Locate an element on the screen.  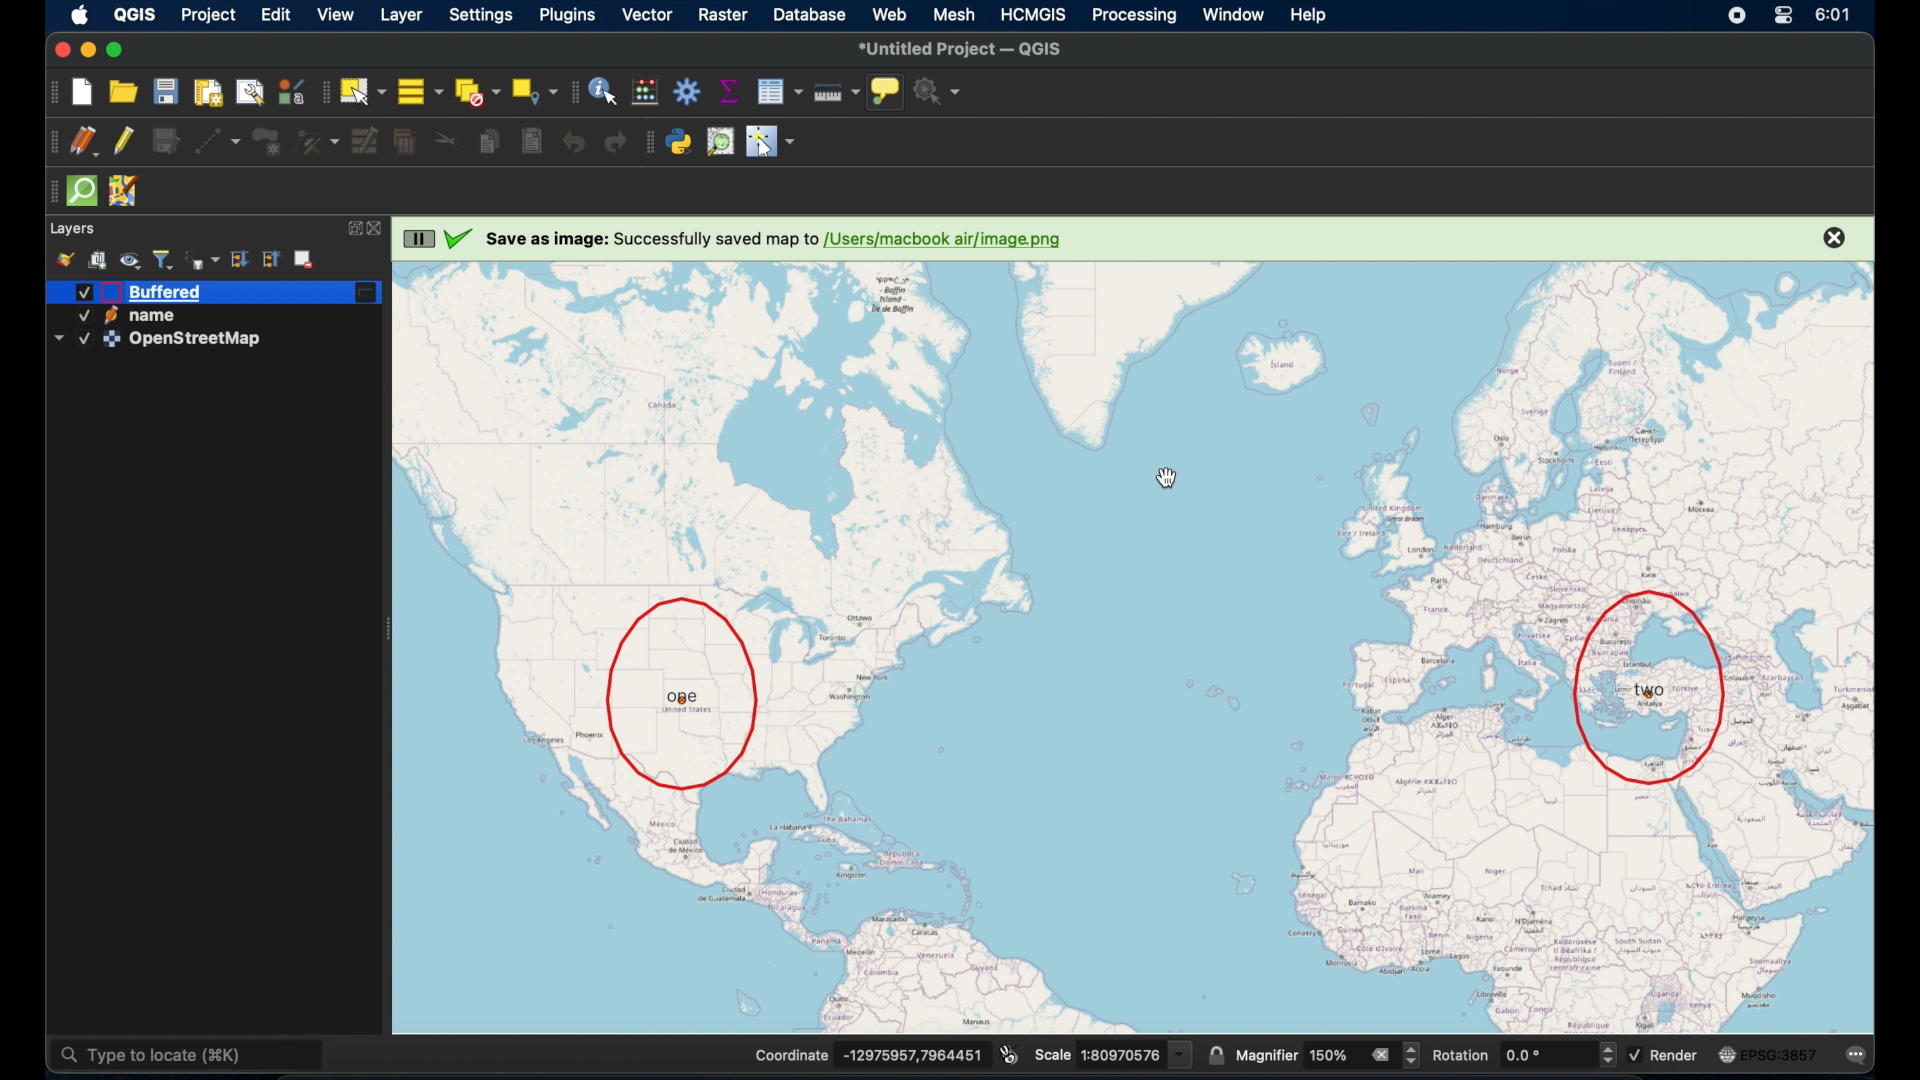
maximize is located at coordinates (117, 50).